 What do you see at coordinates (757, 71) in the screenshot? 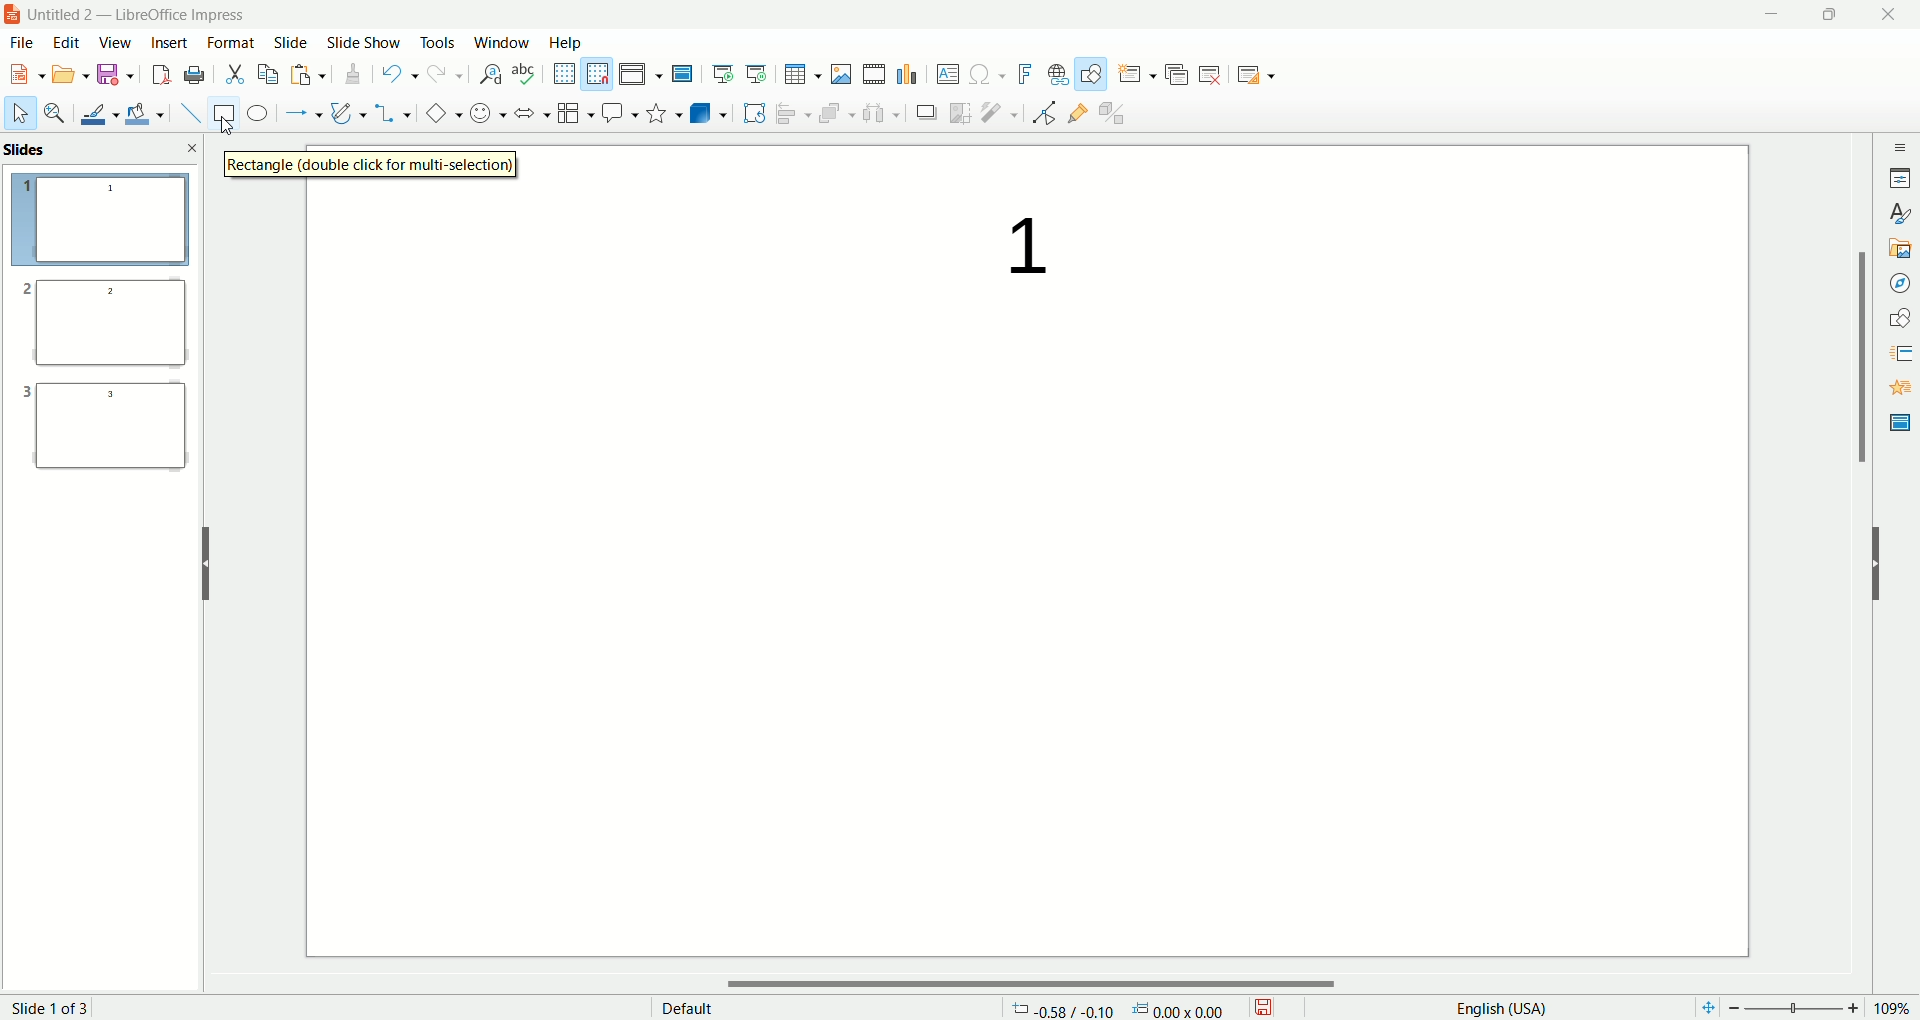
I see `start from current slide` at bounding box center [757, 71].